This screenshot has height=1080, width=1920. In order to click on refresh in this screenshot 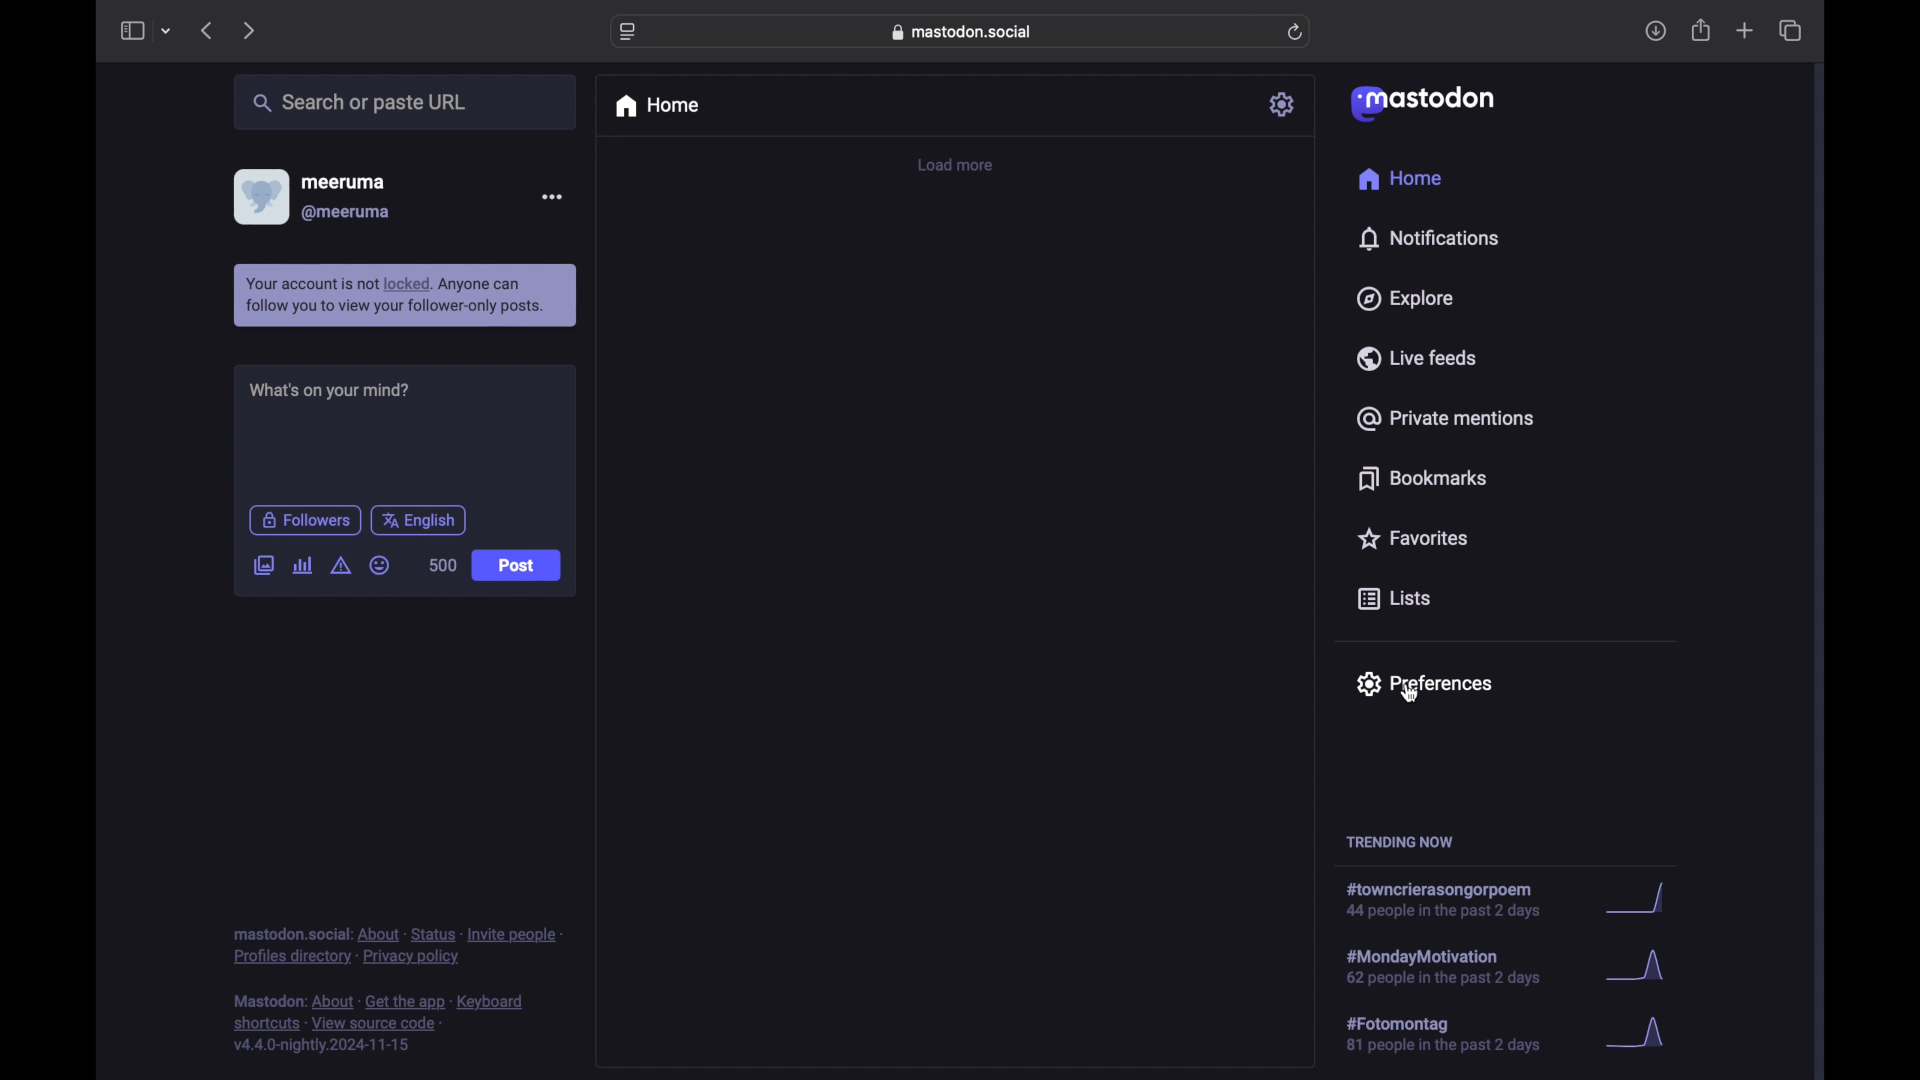, I will do `click(1294, 31)`.